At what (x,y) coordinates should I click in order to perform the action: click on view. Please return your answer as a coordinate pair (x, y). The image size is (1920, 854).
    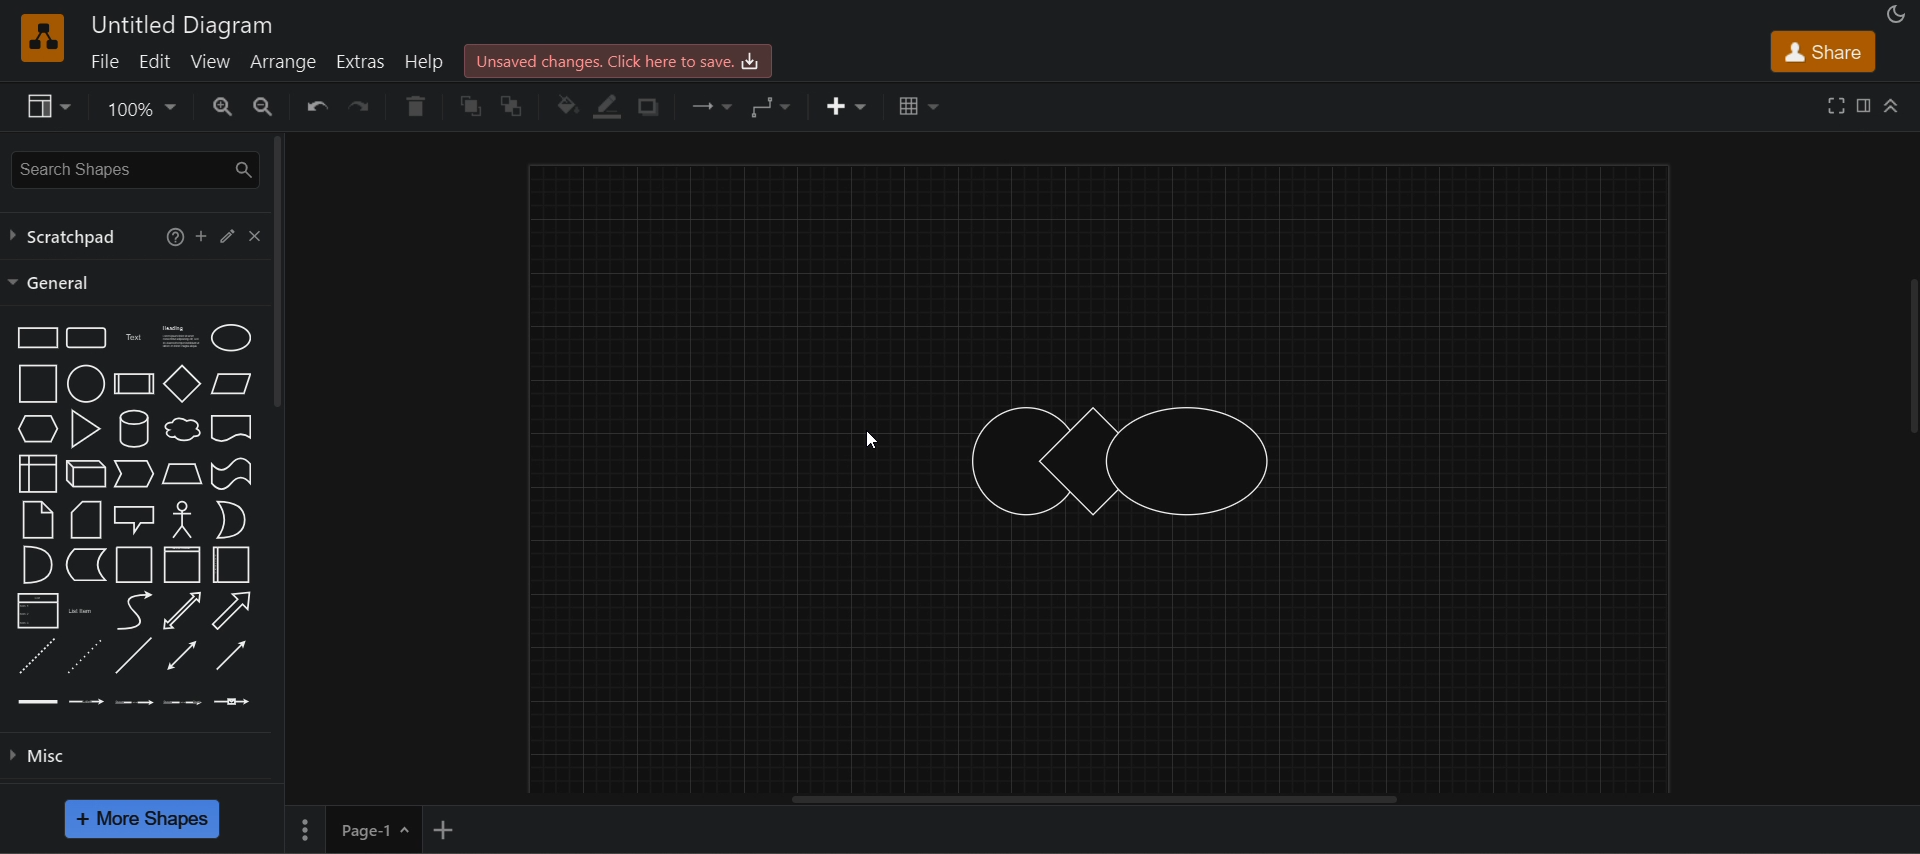
    Looking at the image, I should click on (212, 61).